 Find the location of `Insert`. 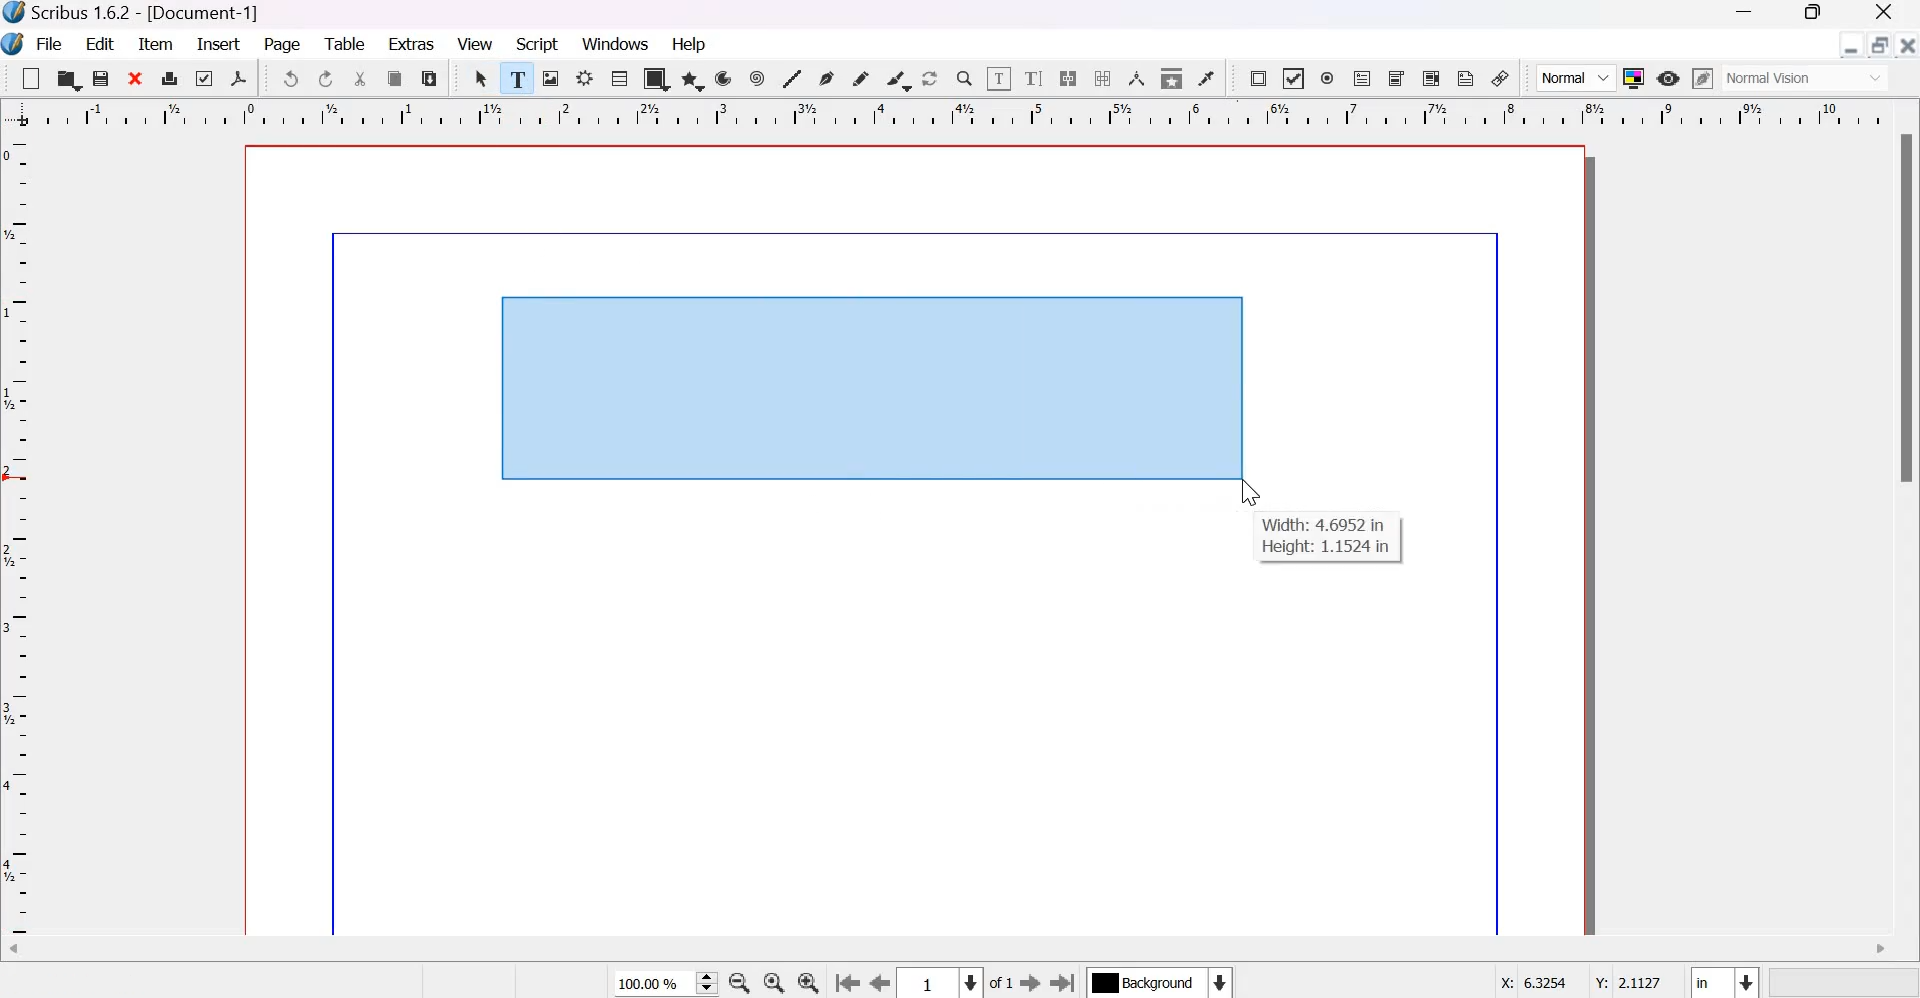

Insert is located at coordinates (219, 44).